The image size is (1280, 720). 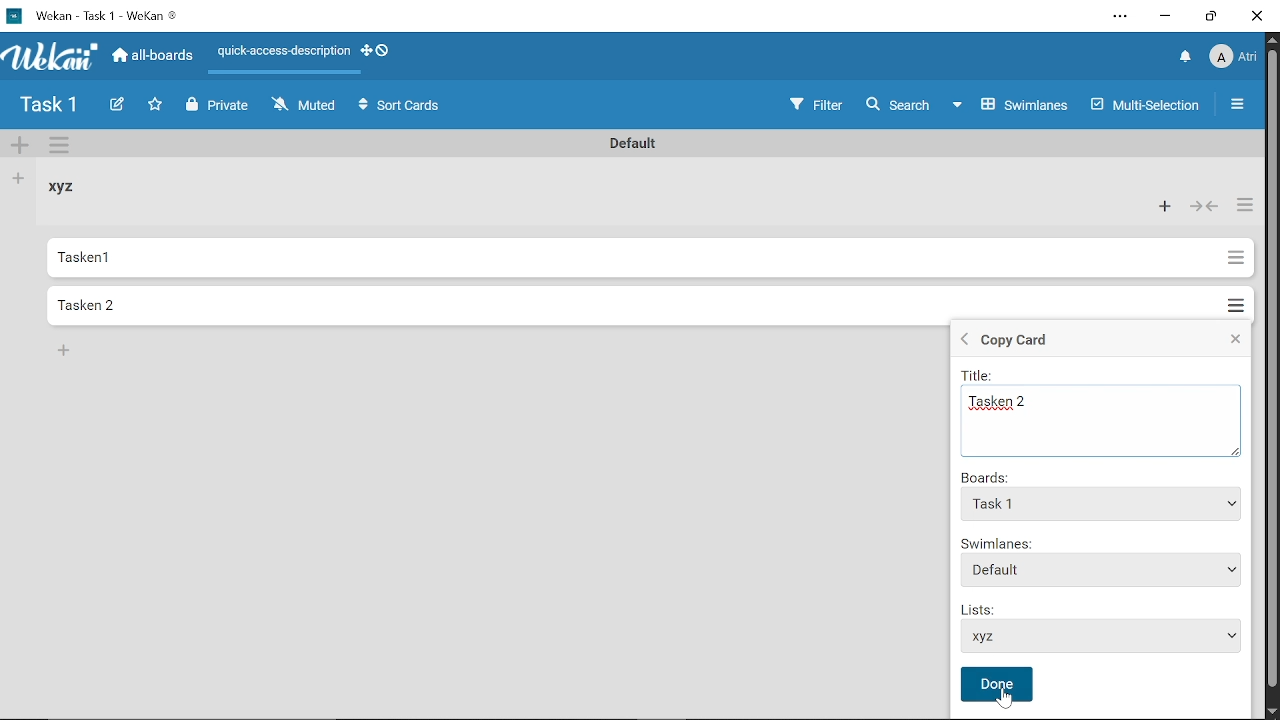 I want to click on Quick access description, so click(x=282, y=52).